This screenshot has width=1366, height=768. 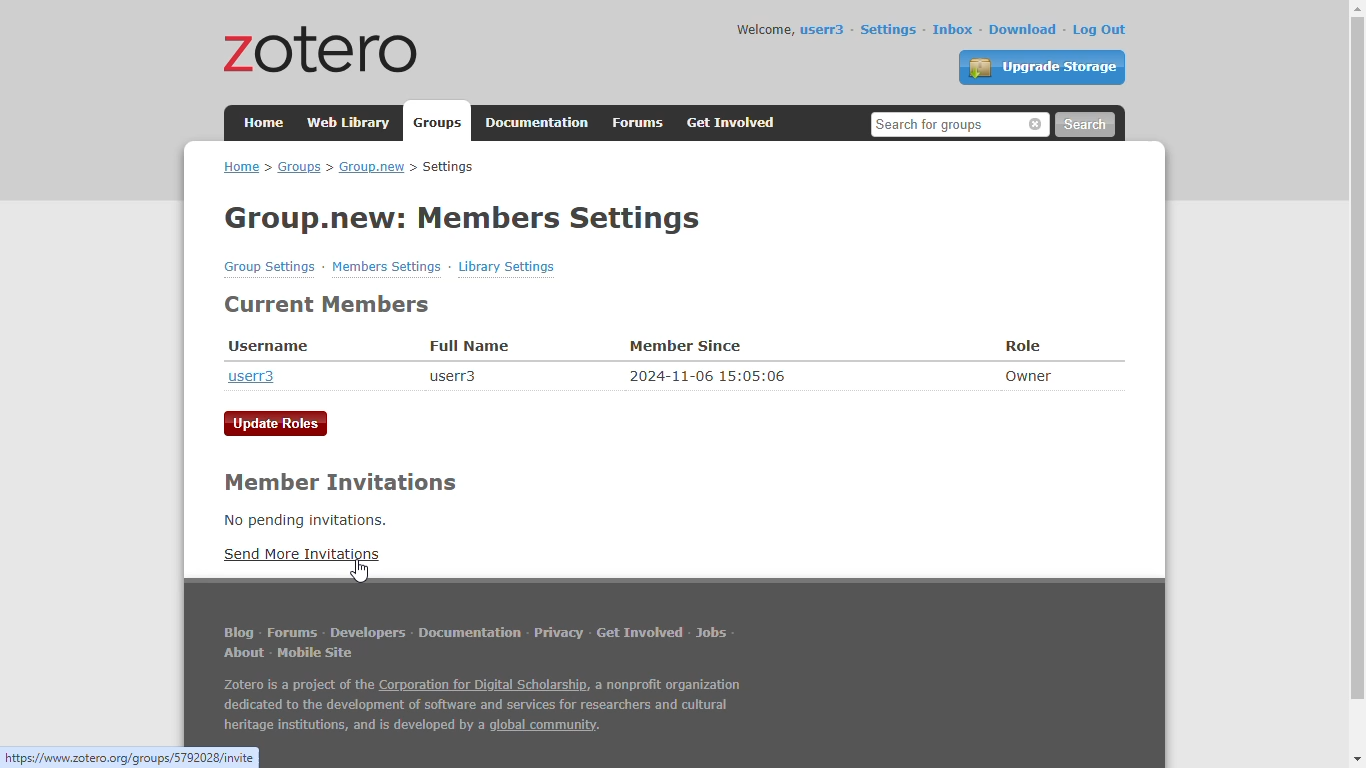 I want to click on no pending invitations, so click(x=304, y=520).